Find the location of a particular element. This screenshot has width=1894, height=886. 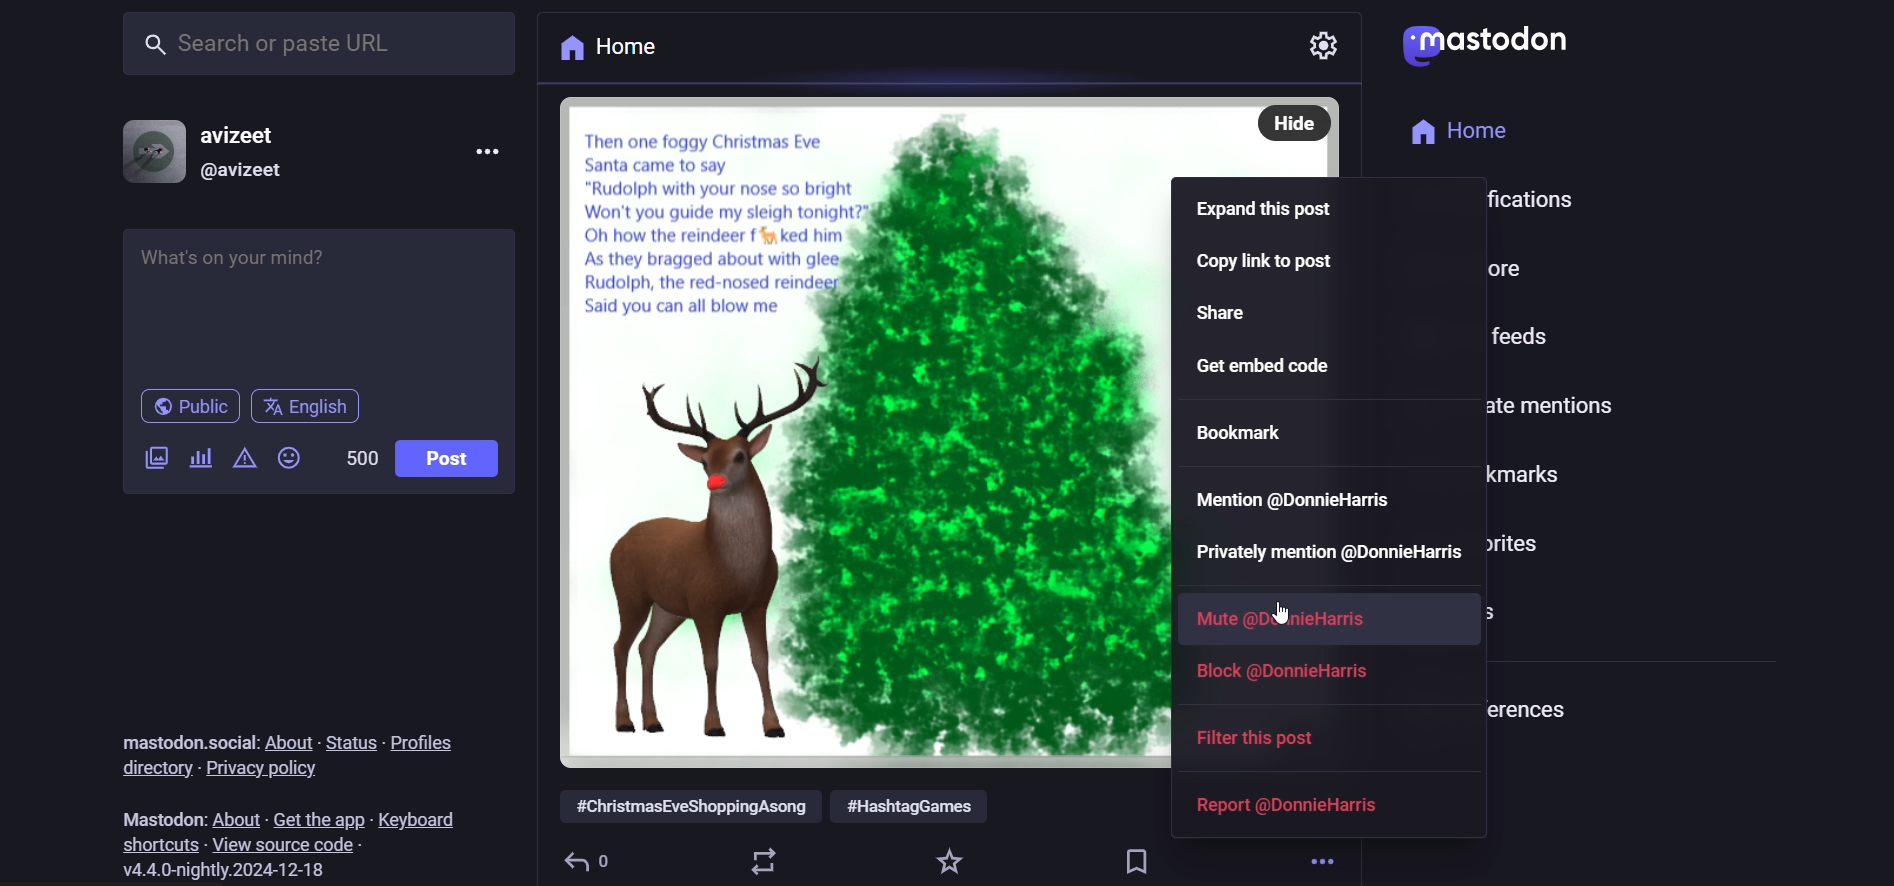

home is located at coordinates (613, 49).